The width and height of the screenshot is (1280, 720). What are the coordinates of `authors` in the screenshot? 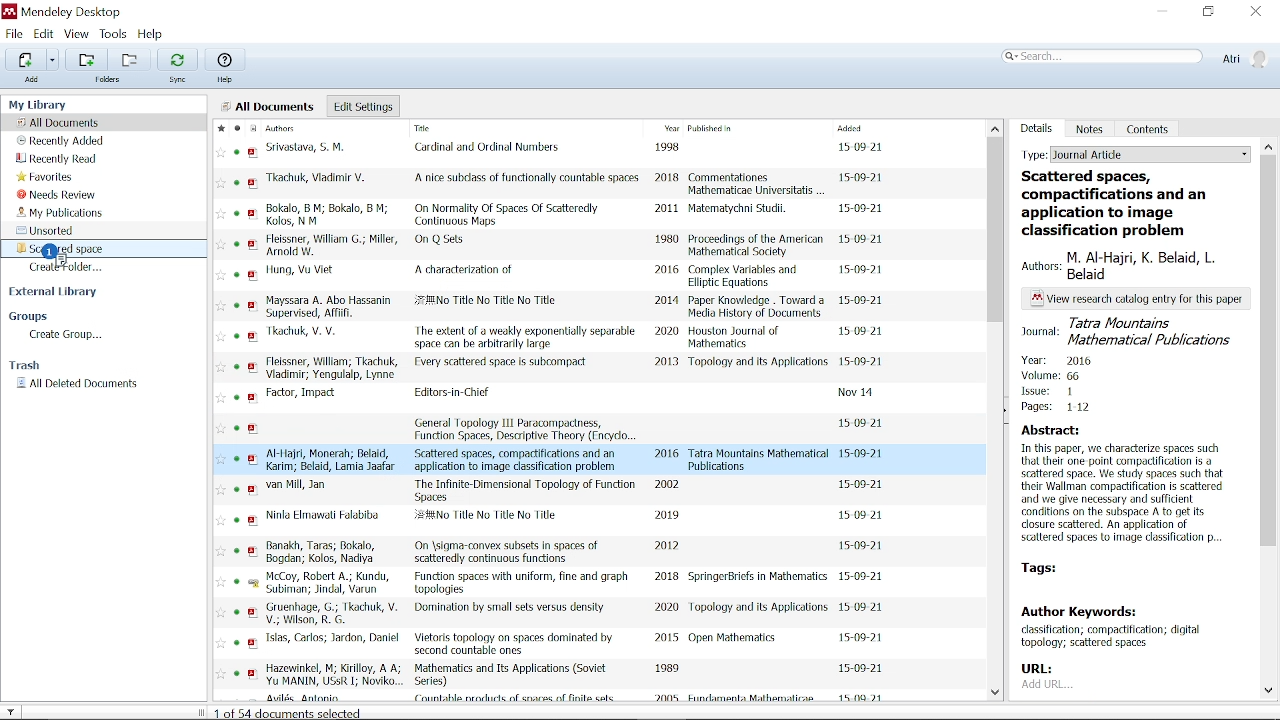 It's located at (300, 270).